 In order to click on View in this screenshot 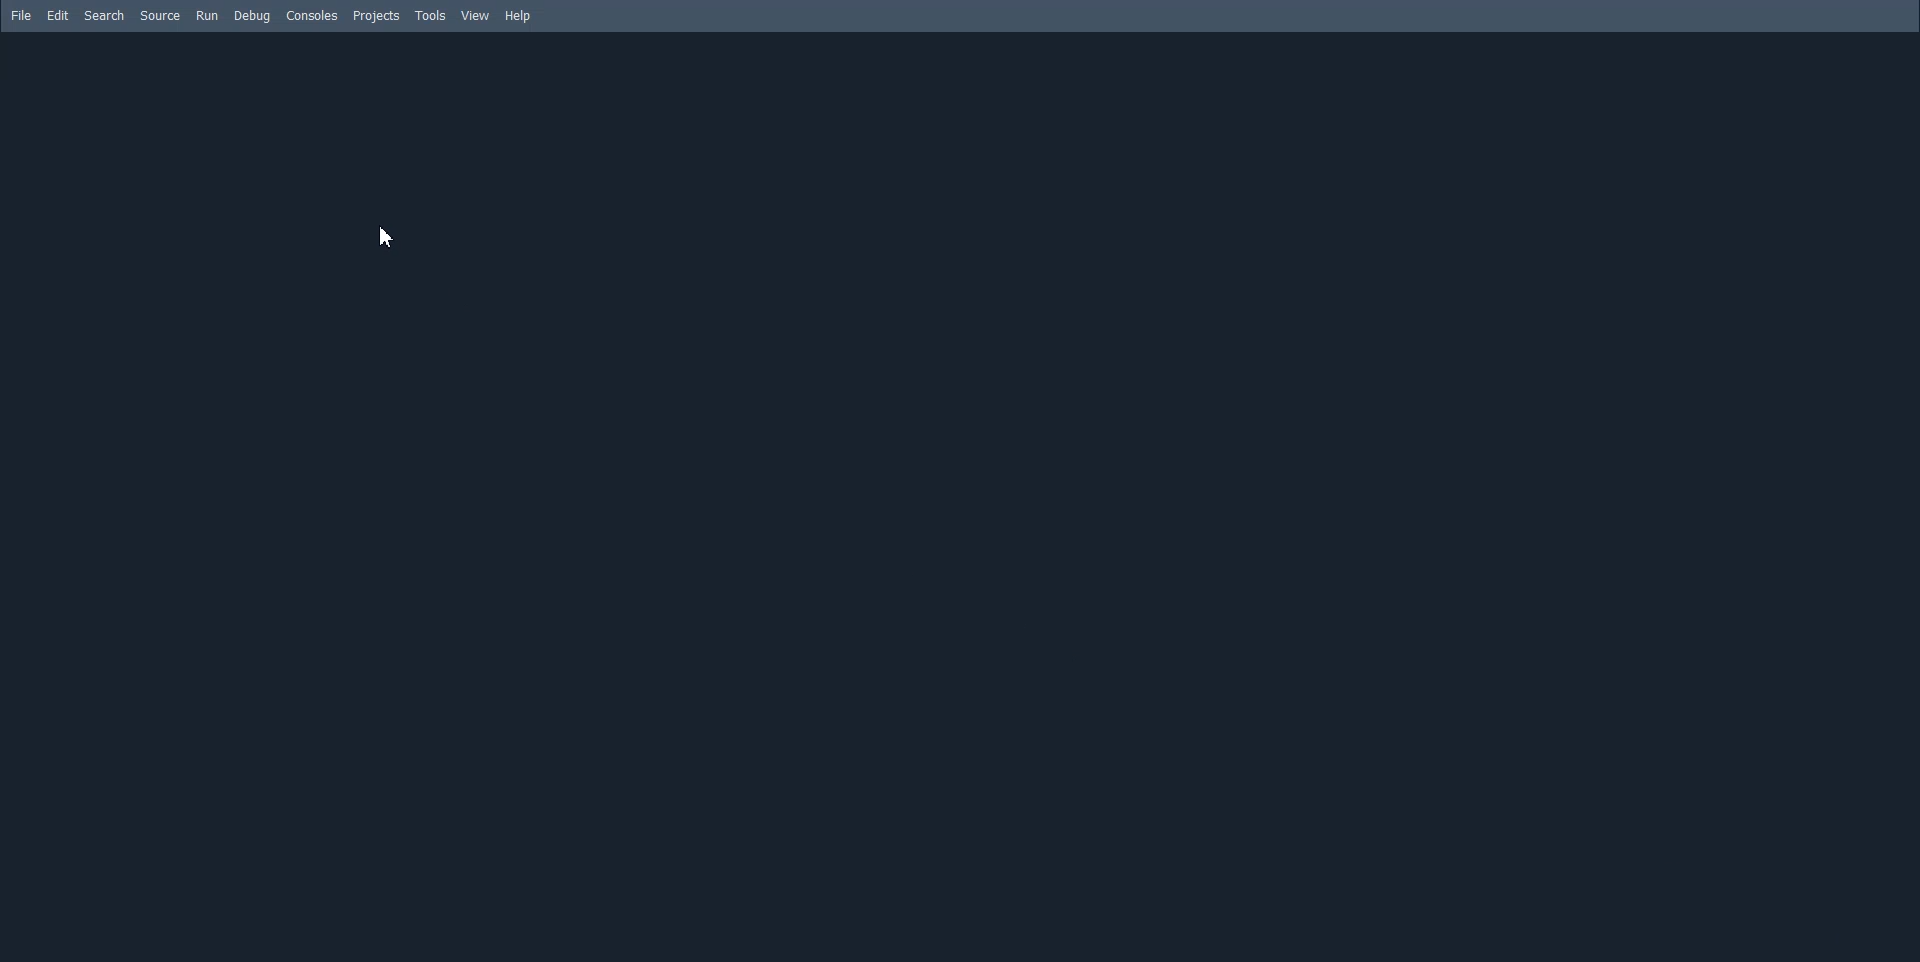, I will do `click(476, 16)`.